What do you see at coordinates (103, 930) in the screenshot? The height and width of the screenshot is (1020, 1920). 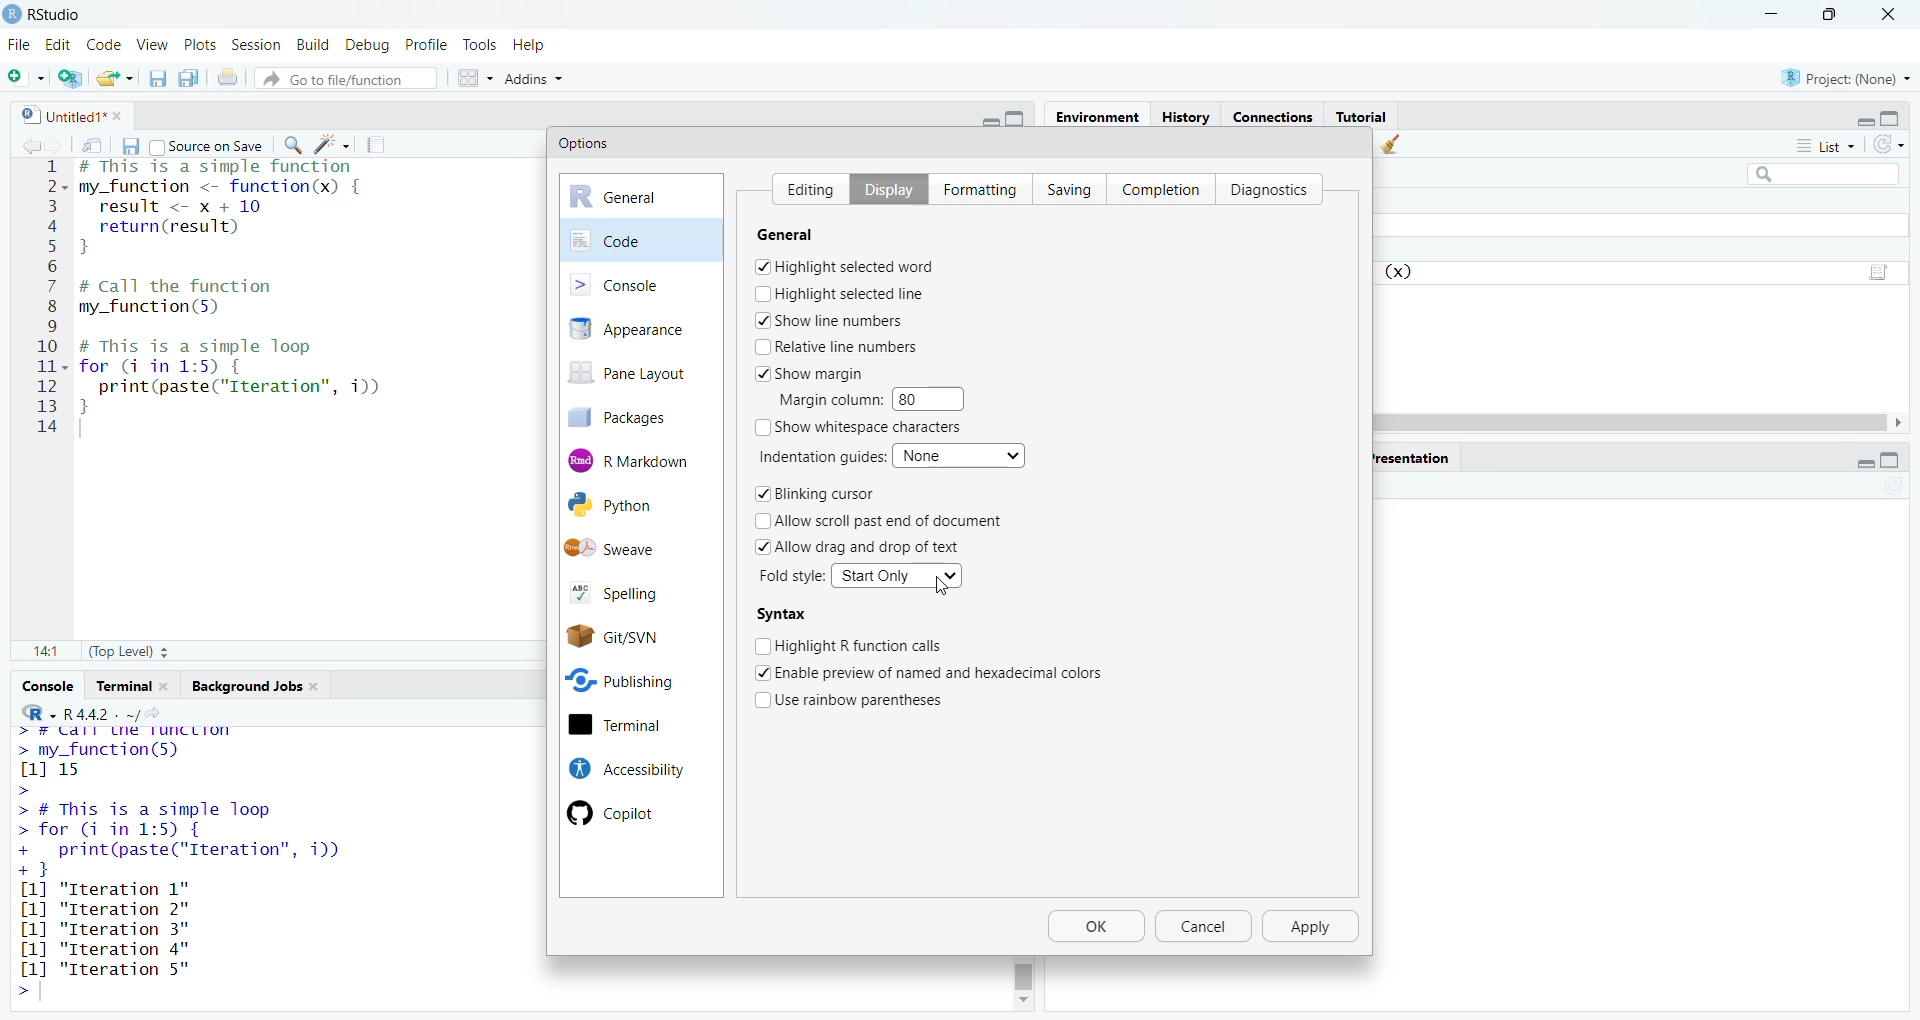 I see `[1] "Iteration 3"` at bounding box center [103, 930].